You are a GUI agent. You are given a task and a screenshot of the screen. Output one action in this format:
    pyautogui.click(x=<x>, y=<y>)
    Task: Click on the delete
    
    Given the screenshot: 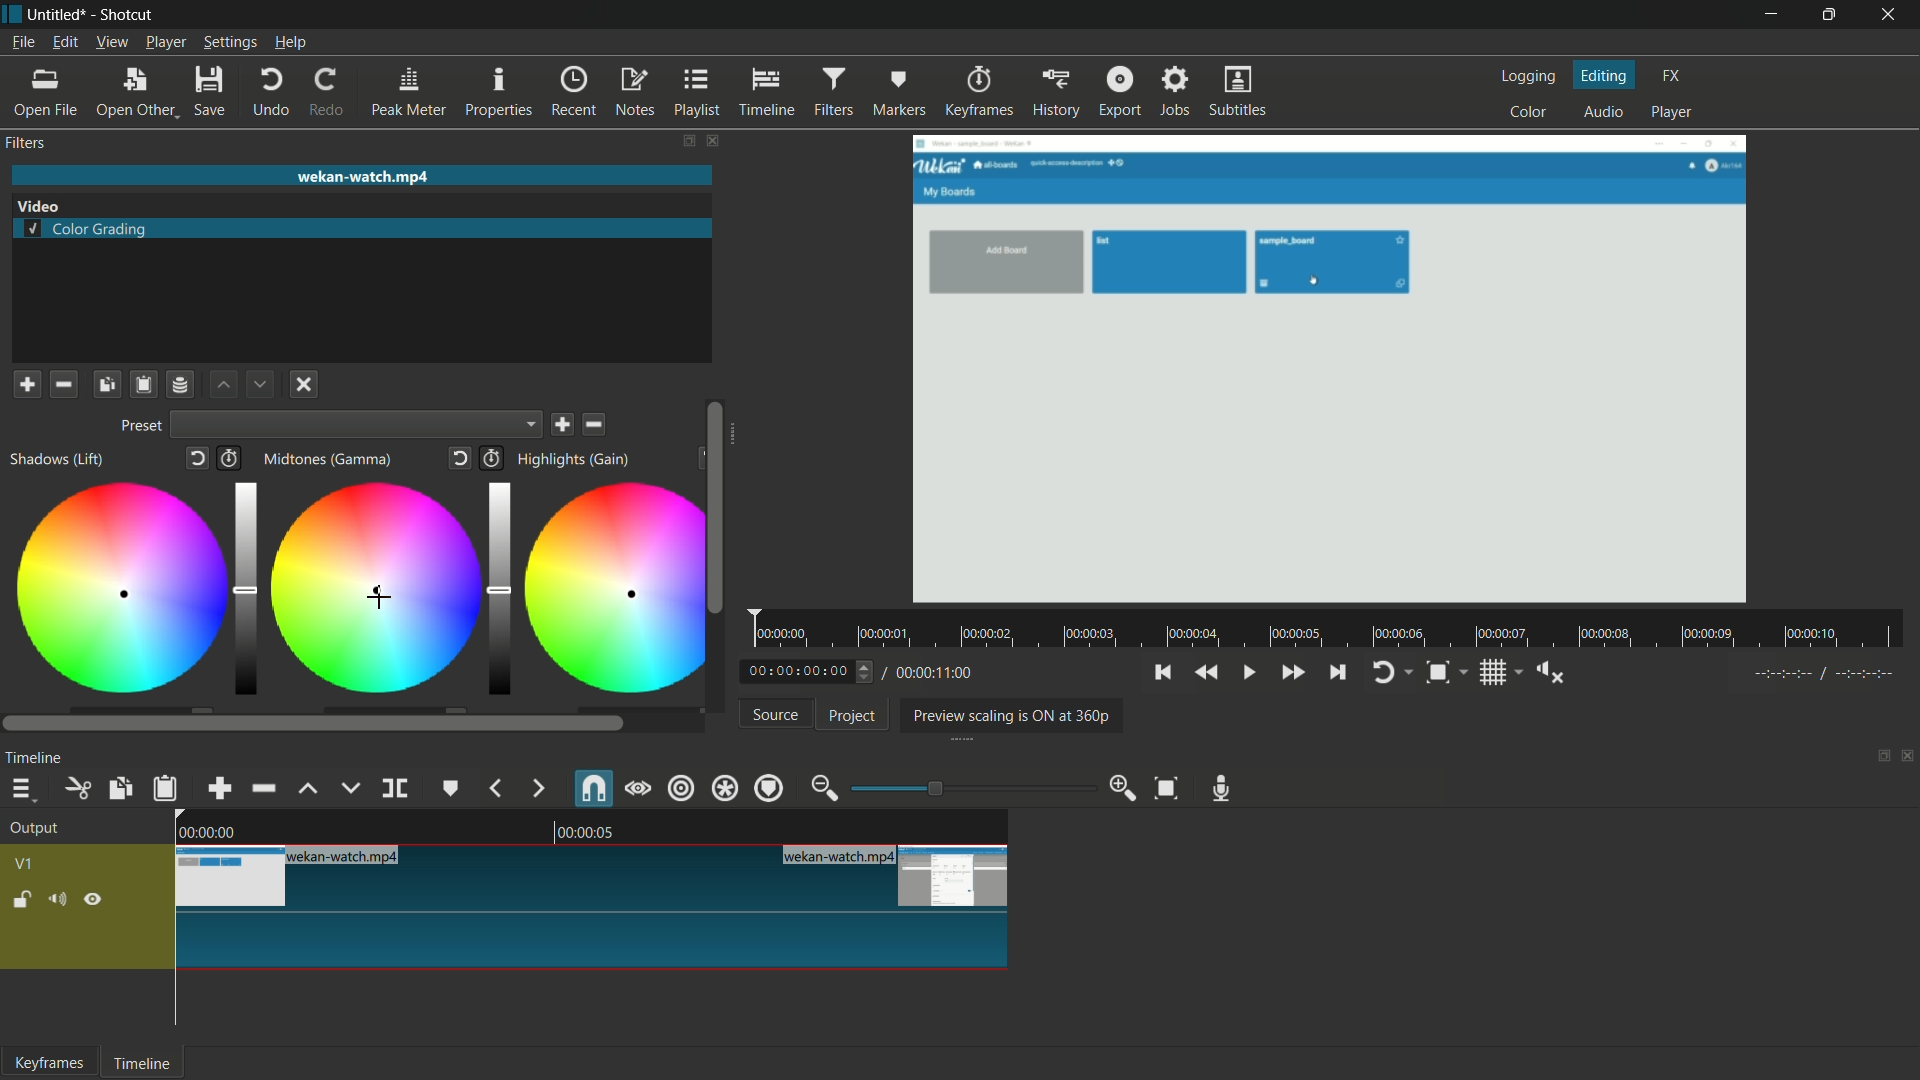 What is the action you would take?
    pyautogui.click(x=596, y=424)
    